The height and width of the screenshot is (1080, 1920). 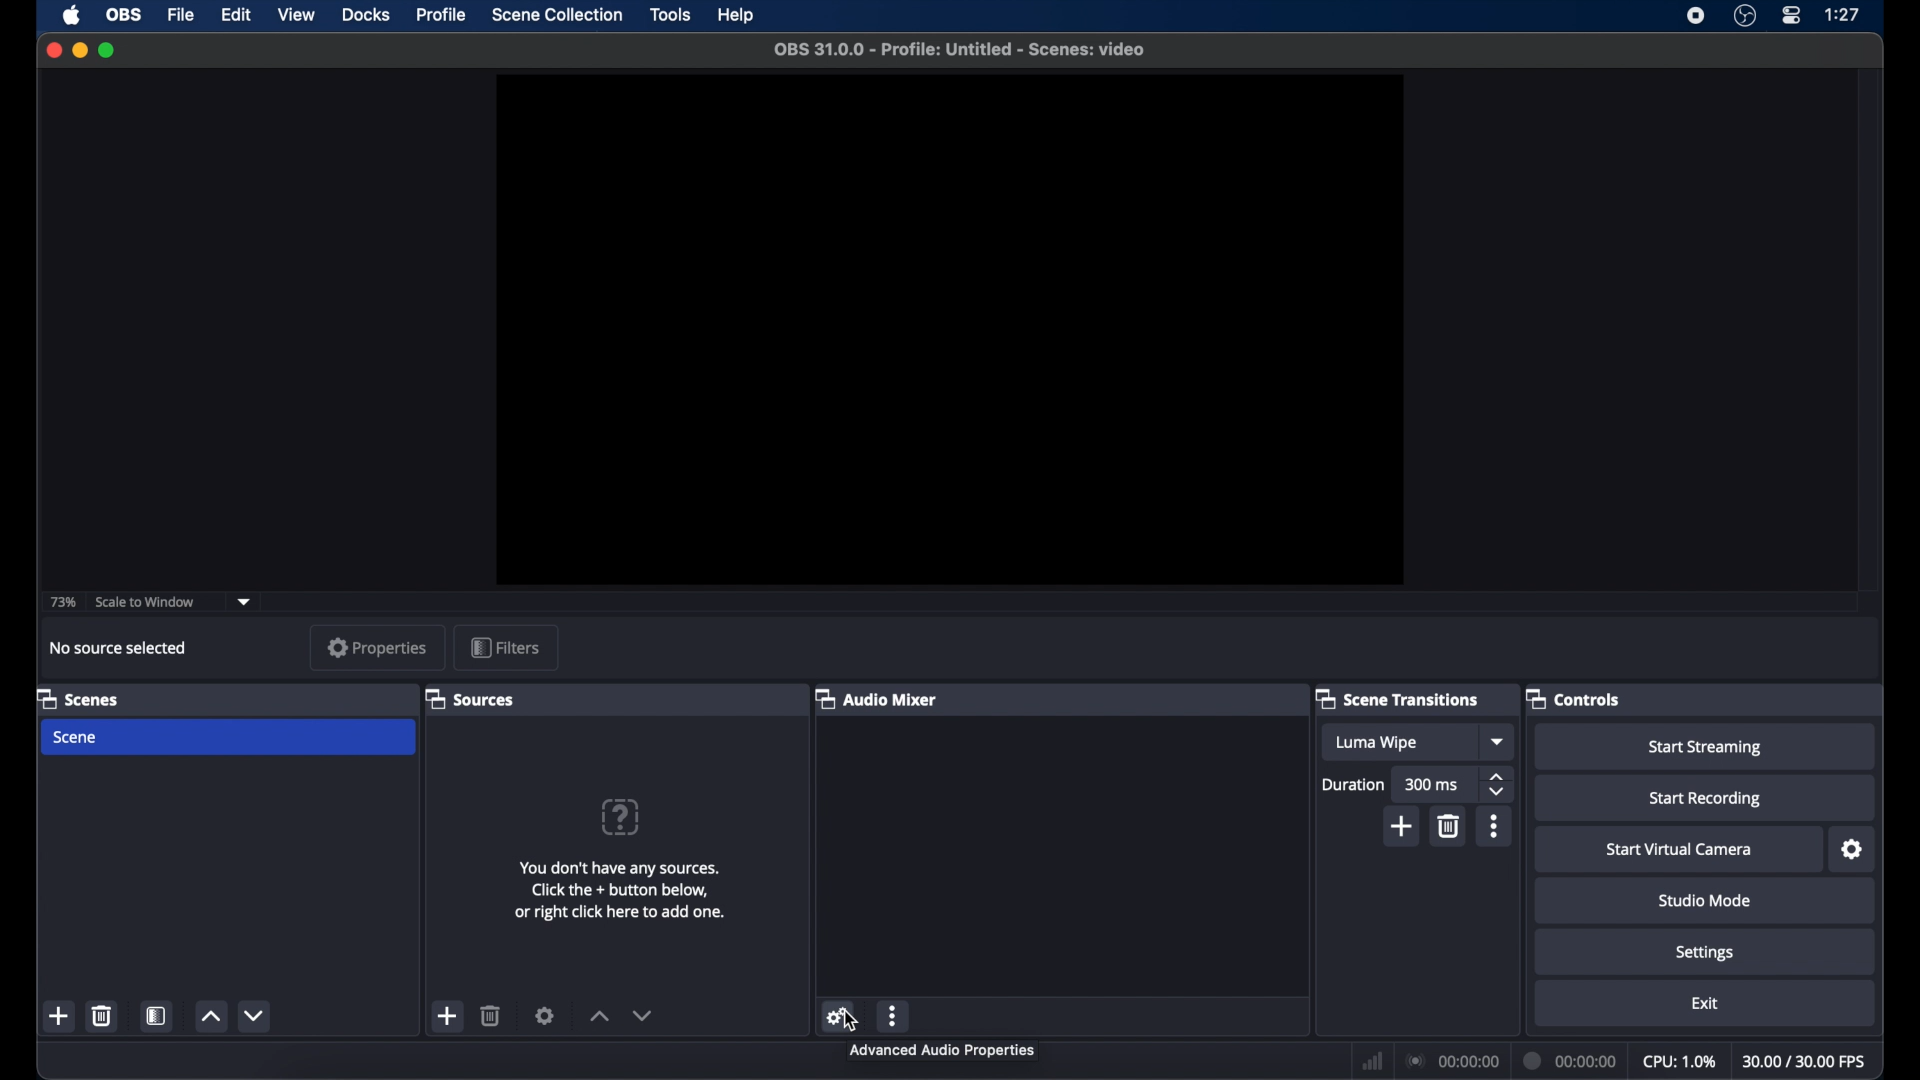 I want to click on start virtual camera, so click(x=1679, y=850).